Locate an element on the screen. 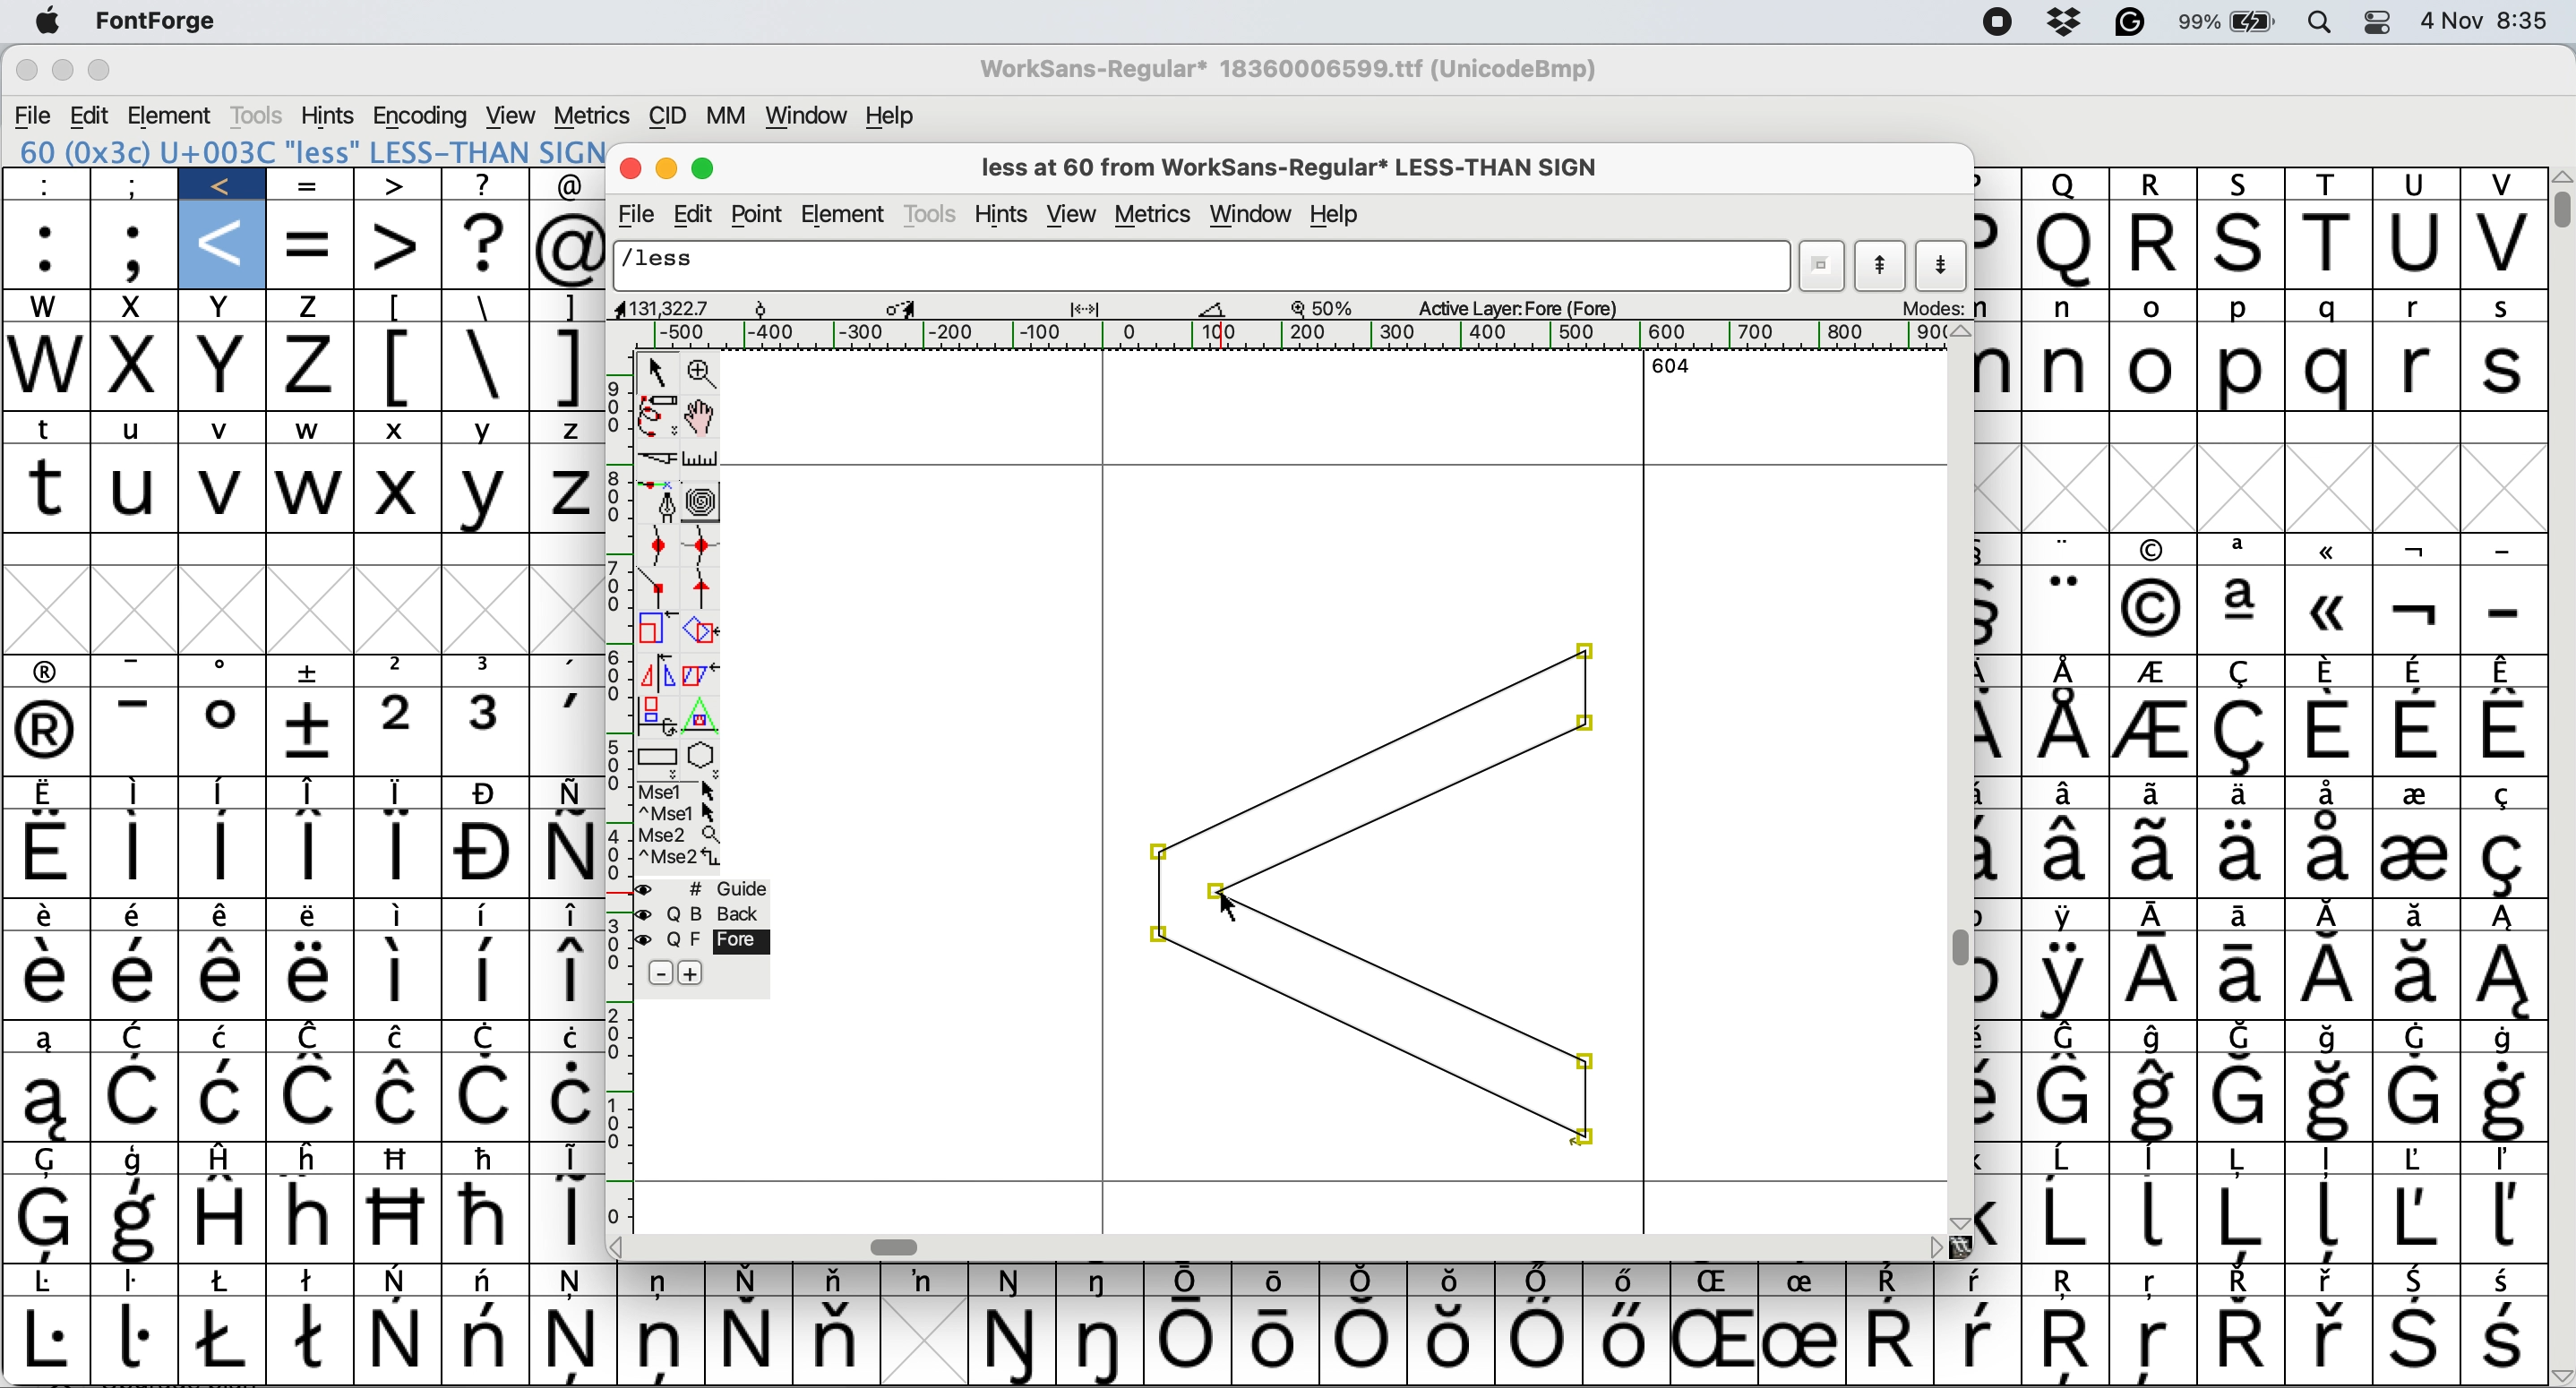  Symbol is located at coordinates (2242, 611).